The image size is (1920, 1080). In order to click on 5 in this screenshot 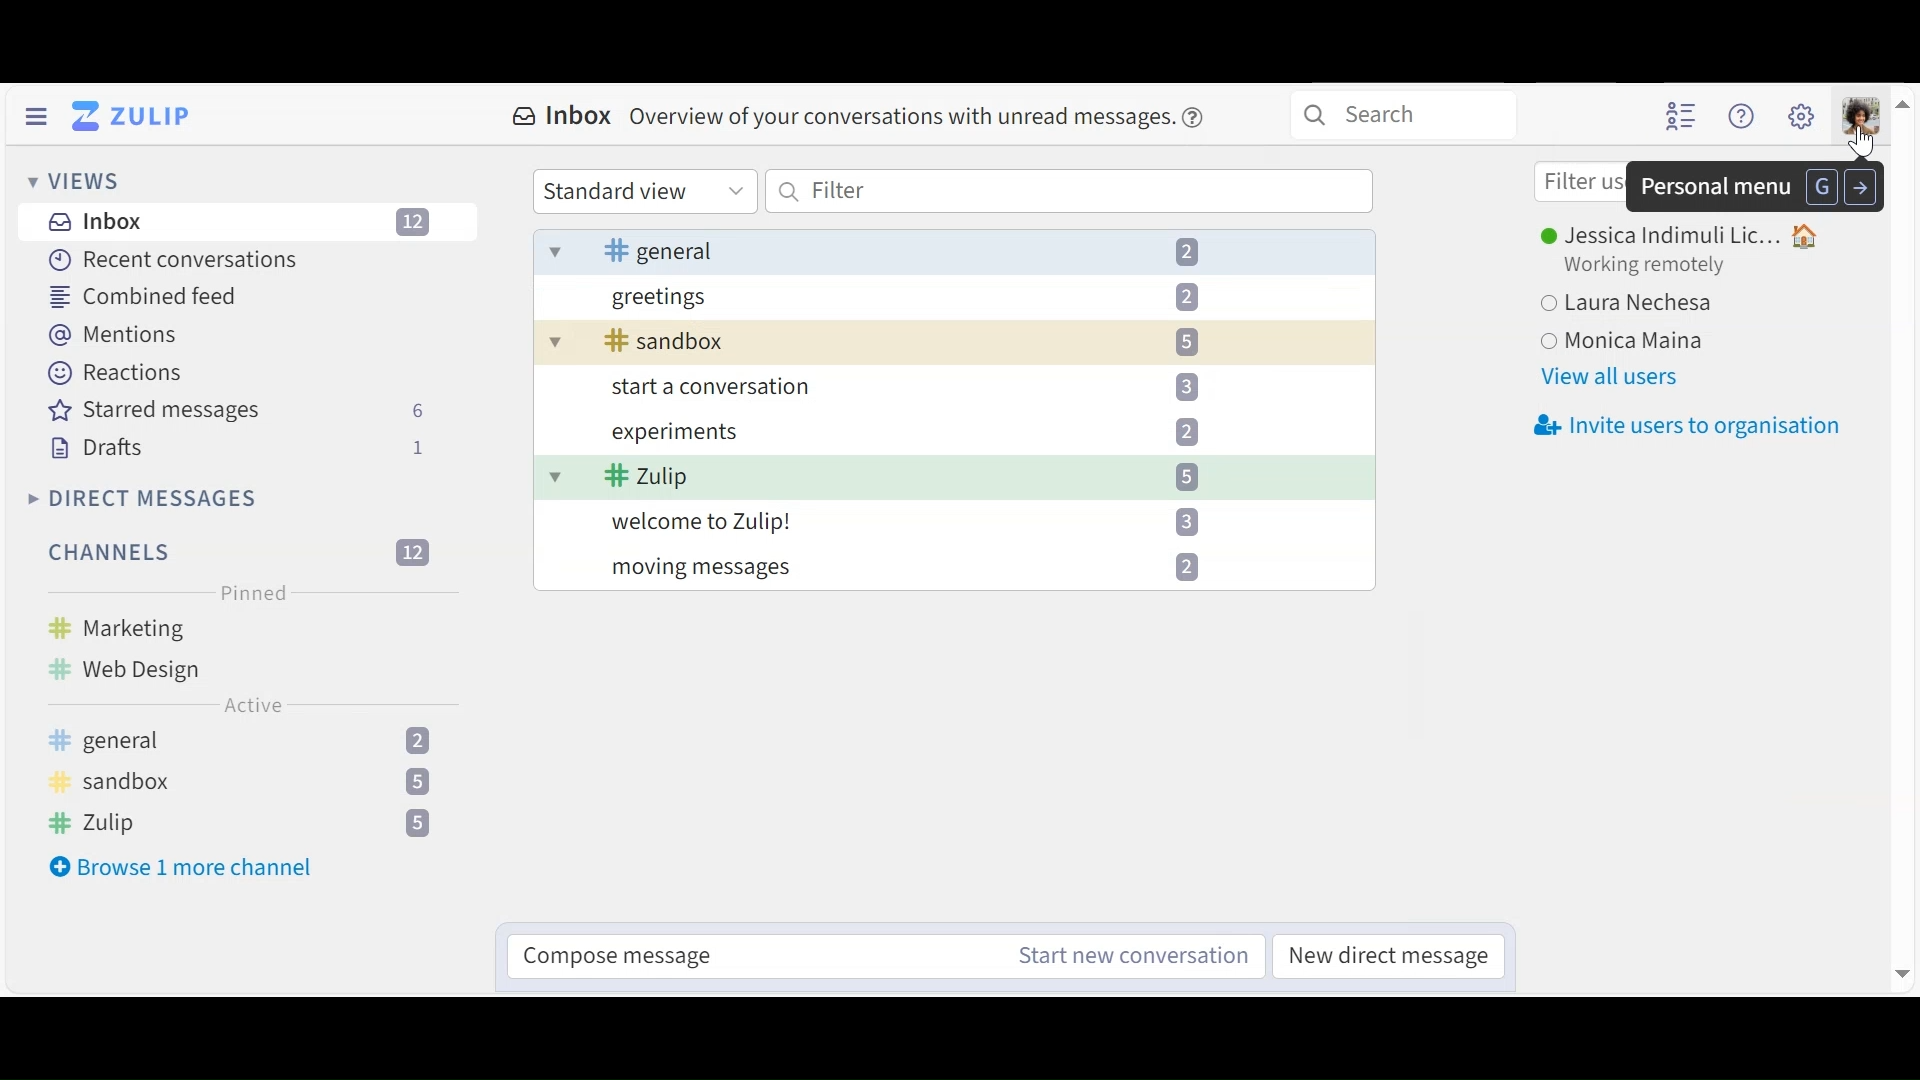, I will do `click(1189, 477)`.